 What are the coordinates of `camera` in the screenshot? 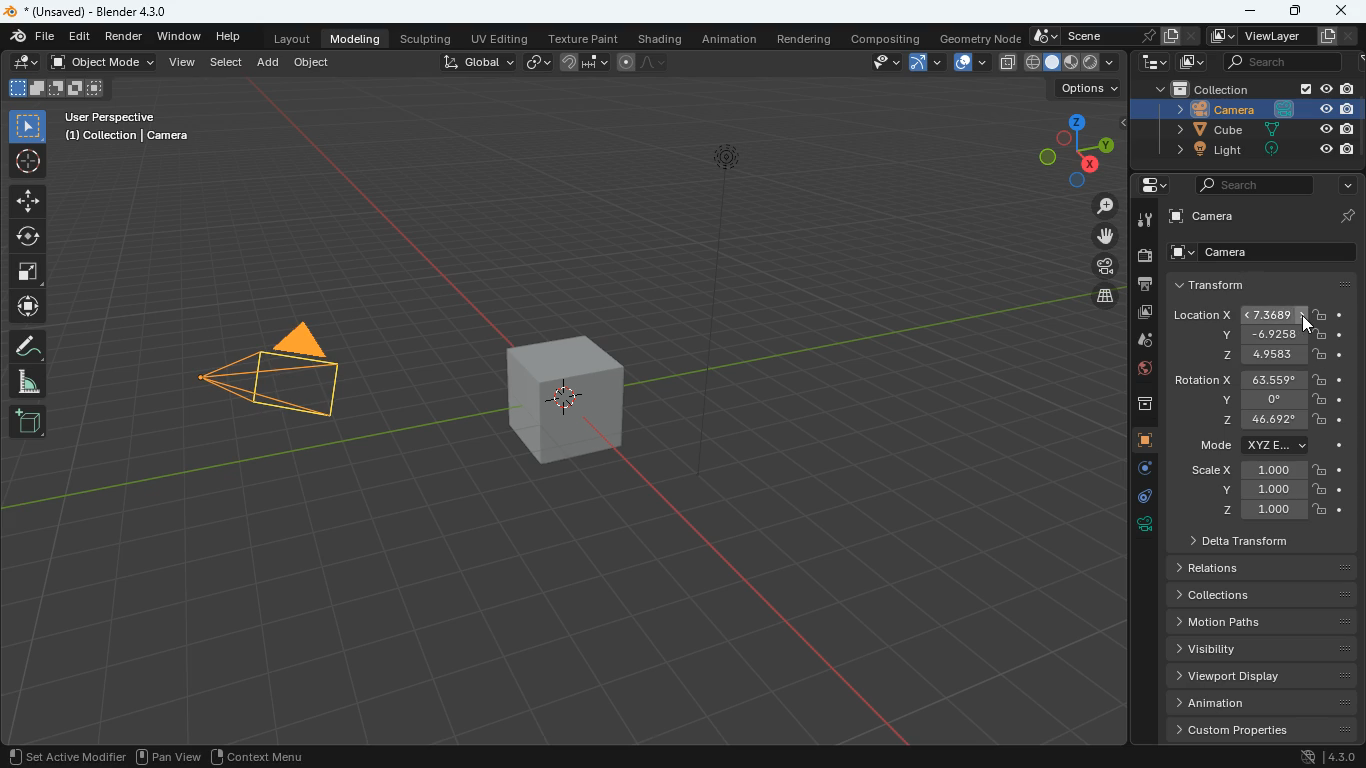 It's located at (1246, 110).